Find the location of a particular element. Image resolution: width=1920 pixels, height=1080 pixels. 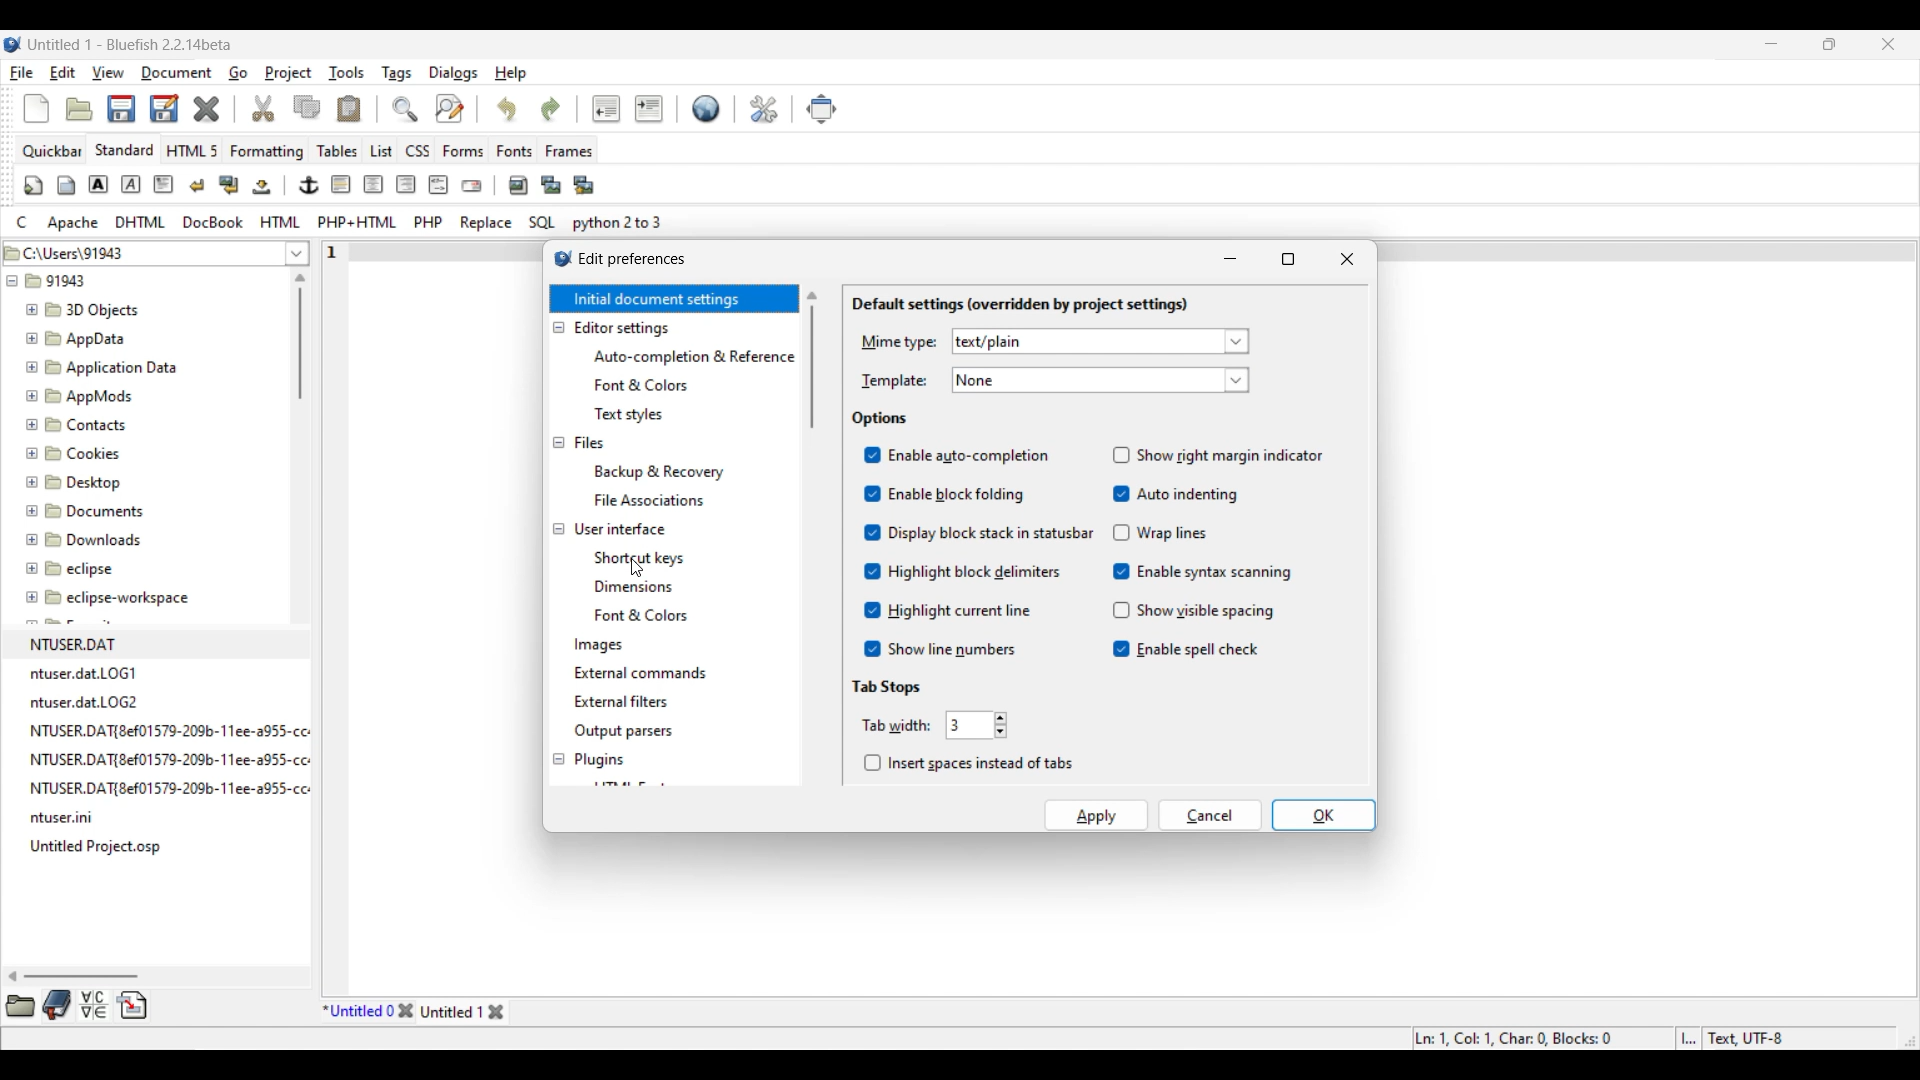

Desktop is located at coordinates (85, 479).